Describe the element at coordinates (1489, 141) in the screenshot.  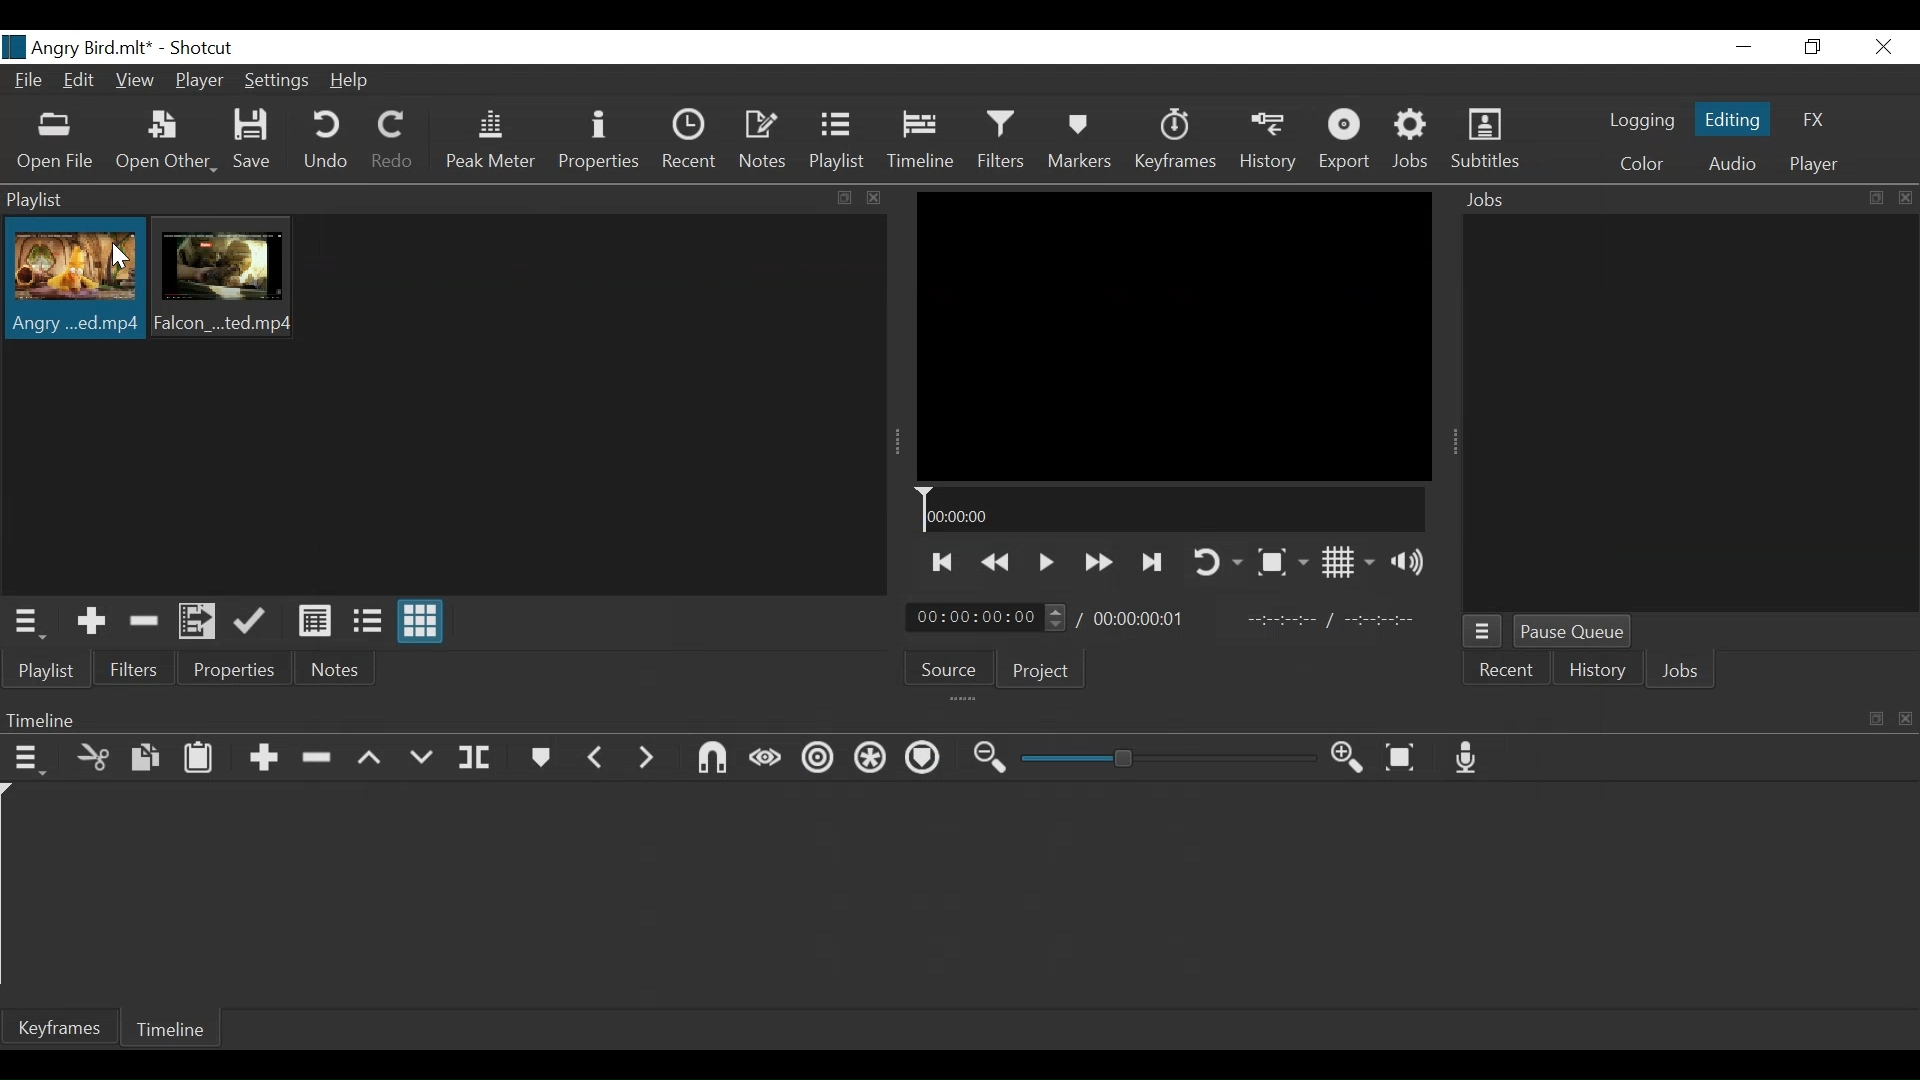
I see `Subtitles` at that location.